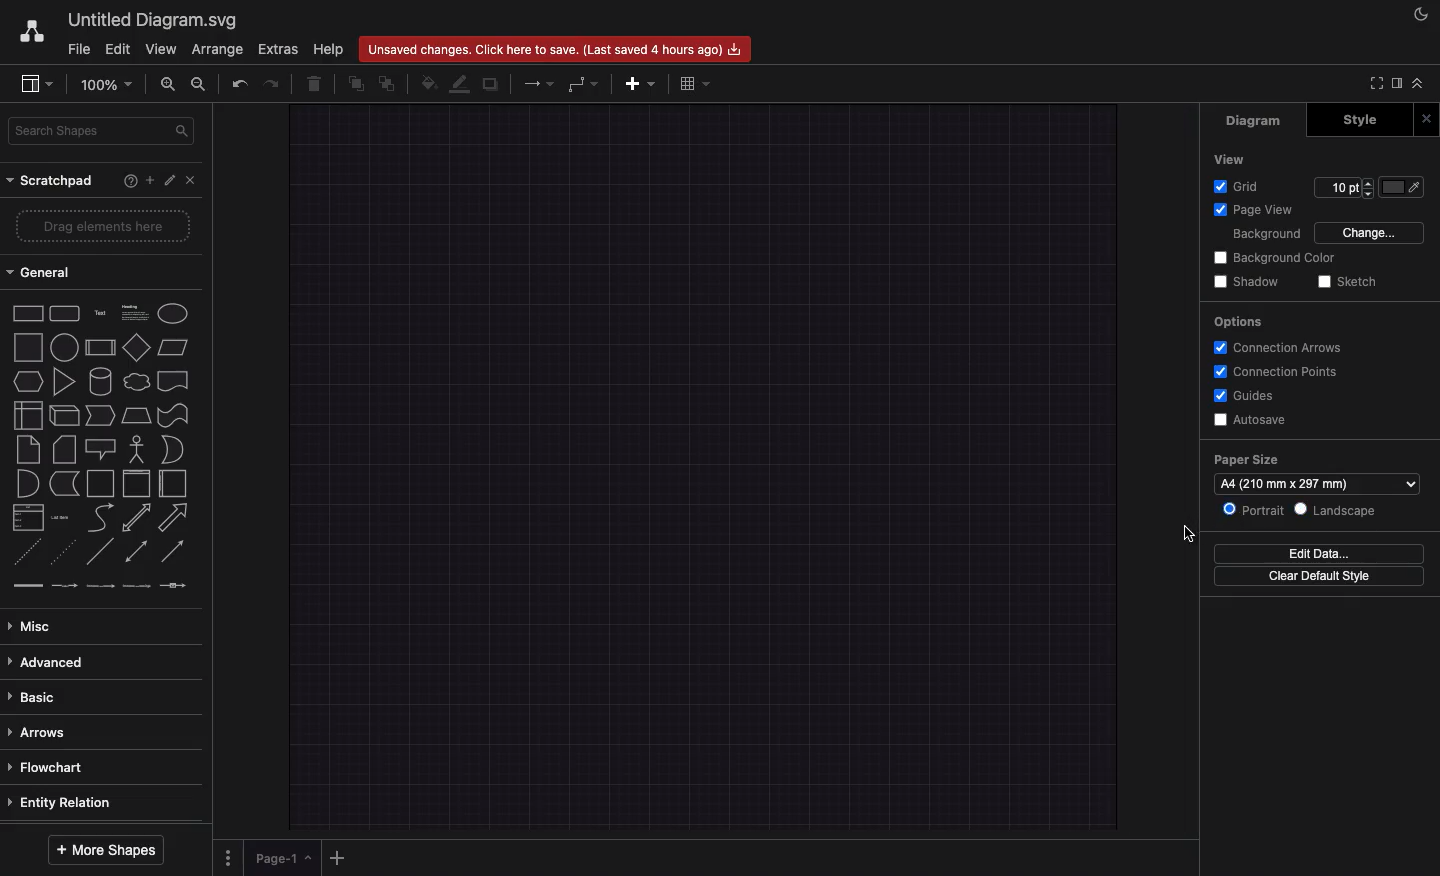 The height and width of the screenshot is (876, 1440). I want to click on Background color, so click(1277, 259).